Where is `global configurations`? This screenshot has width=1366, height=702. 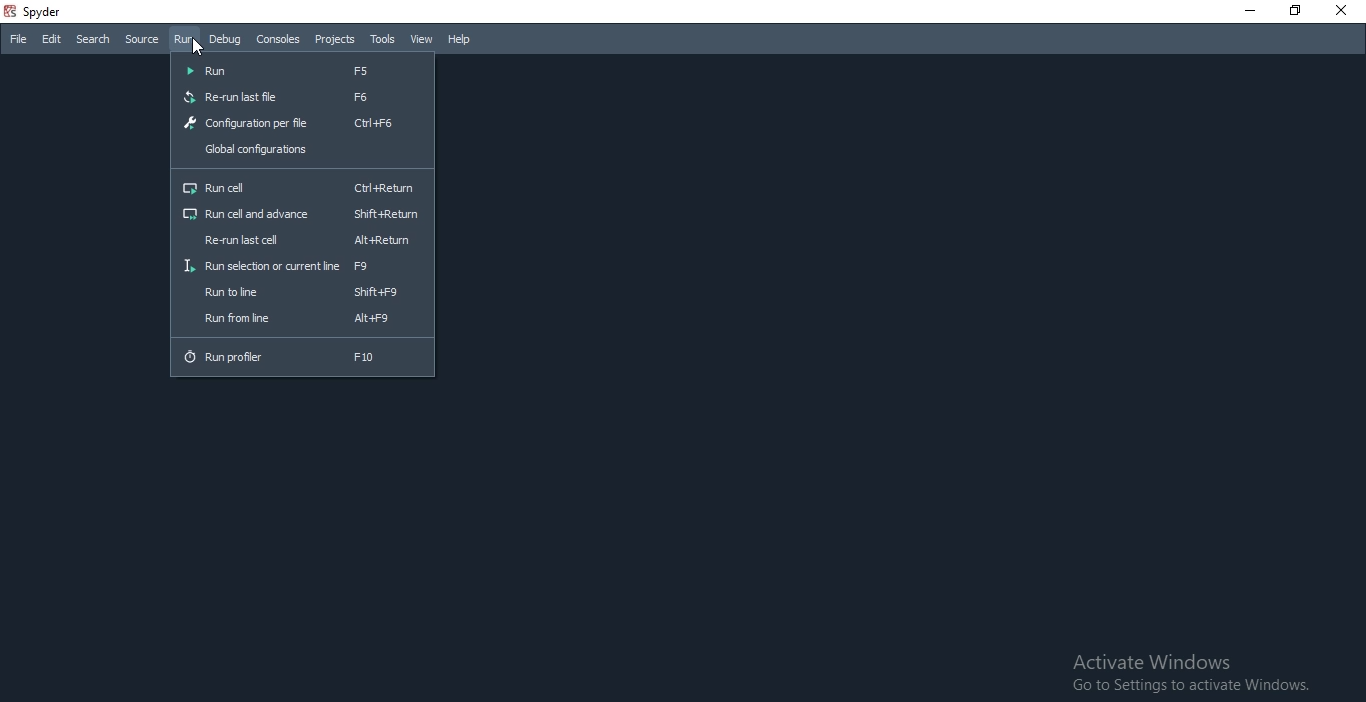
global configurations is located at coordinates (301, 151).